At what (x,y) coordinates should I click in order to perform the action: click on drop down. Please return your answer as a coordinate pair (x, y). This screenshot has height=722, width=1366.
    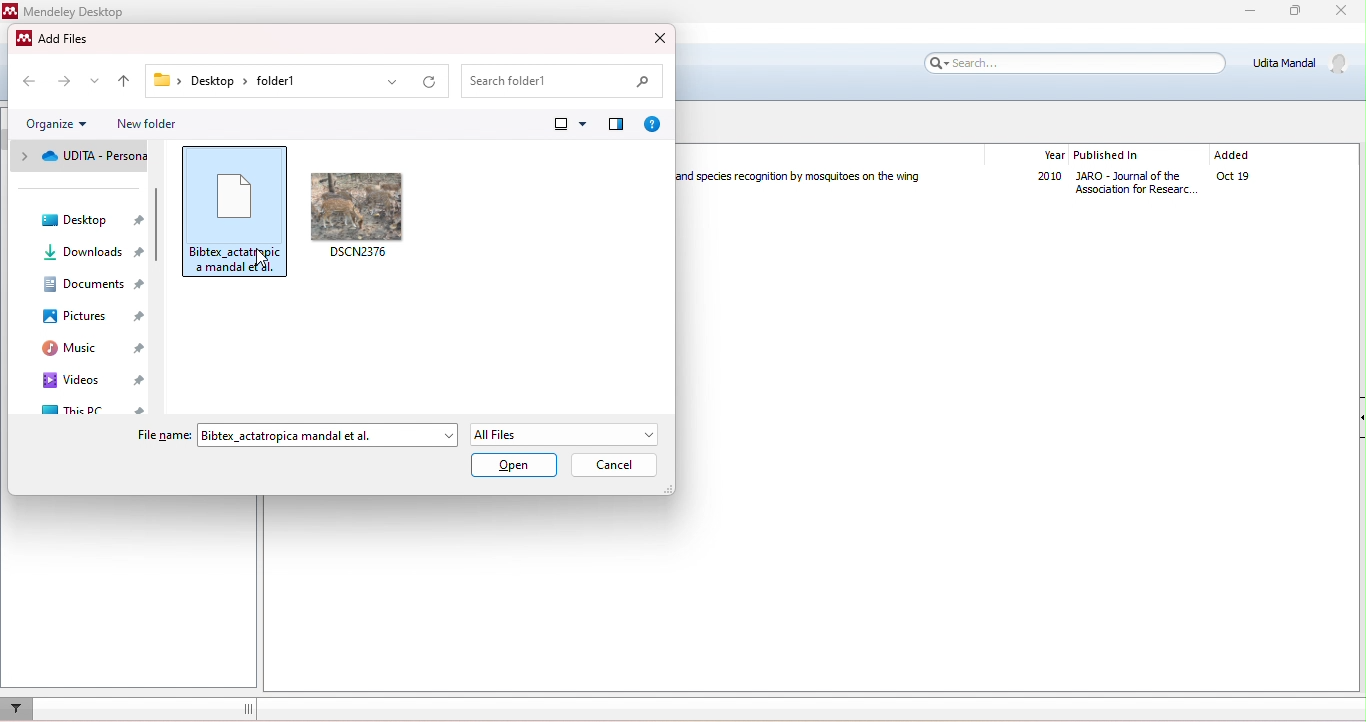
    Looking at the image, I should click on (392, 82).